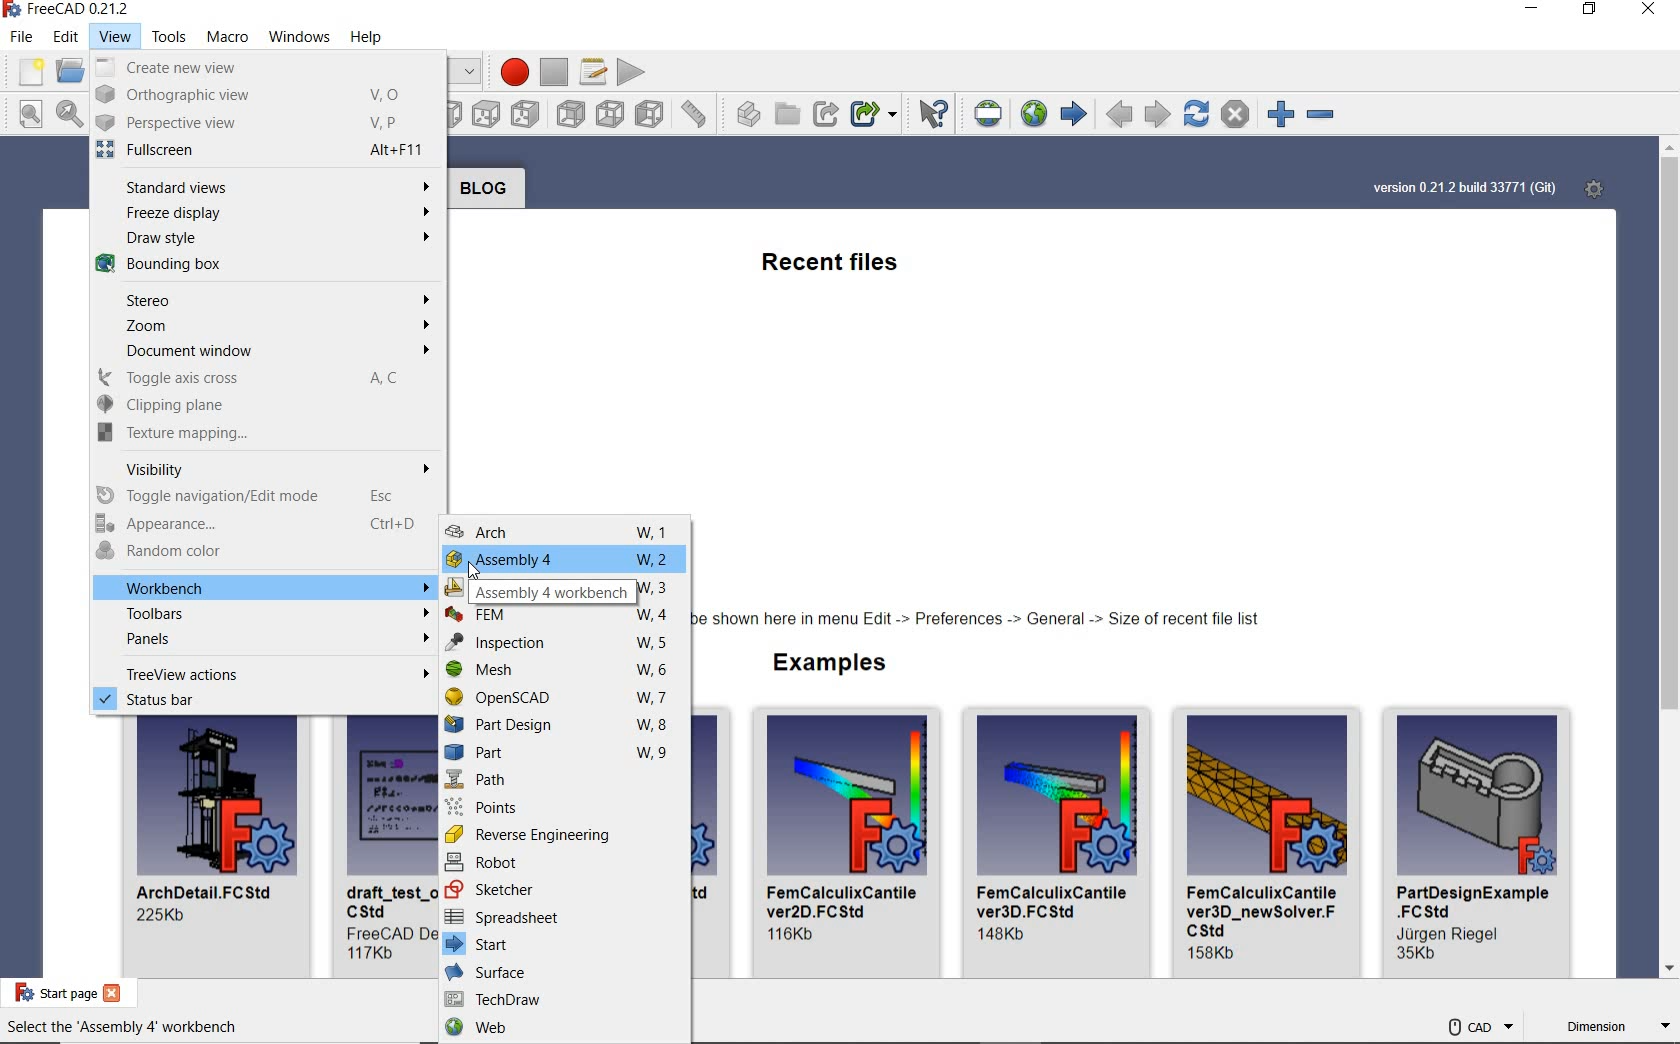 This screenshot has height=1044, width=1680. What do you see at coordinates (266, 380) in the screenshot?
I see `toggle axis cross` at bounding box center [266, 380].